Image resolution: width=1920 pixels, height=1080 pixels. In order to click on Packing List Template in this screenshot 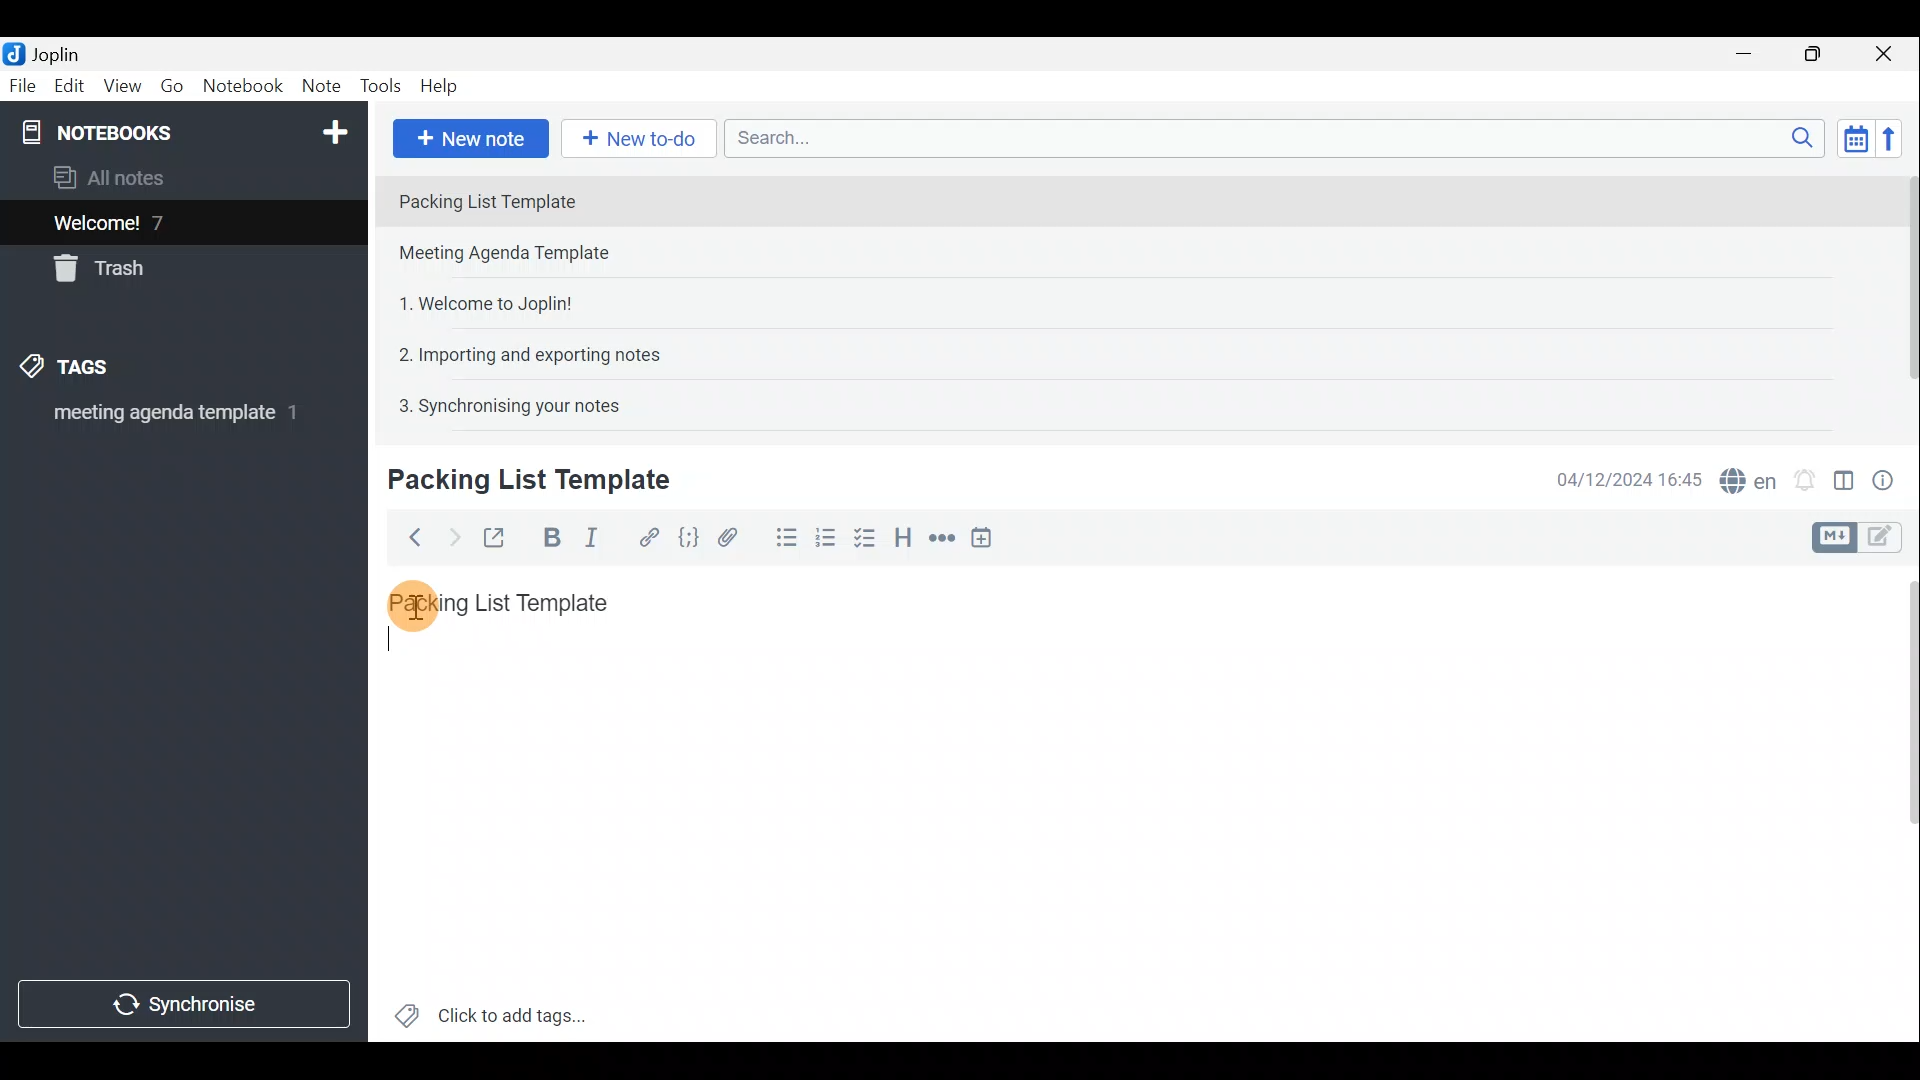, I will do `click(501, 602)`.